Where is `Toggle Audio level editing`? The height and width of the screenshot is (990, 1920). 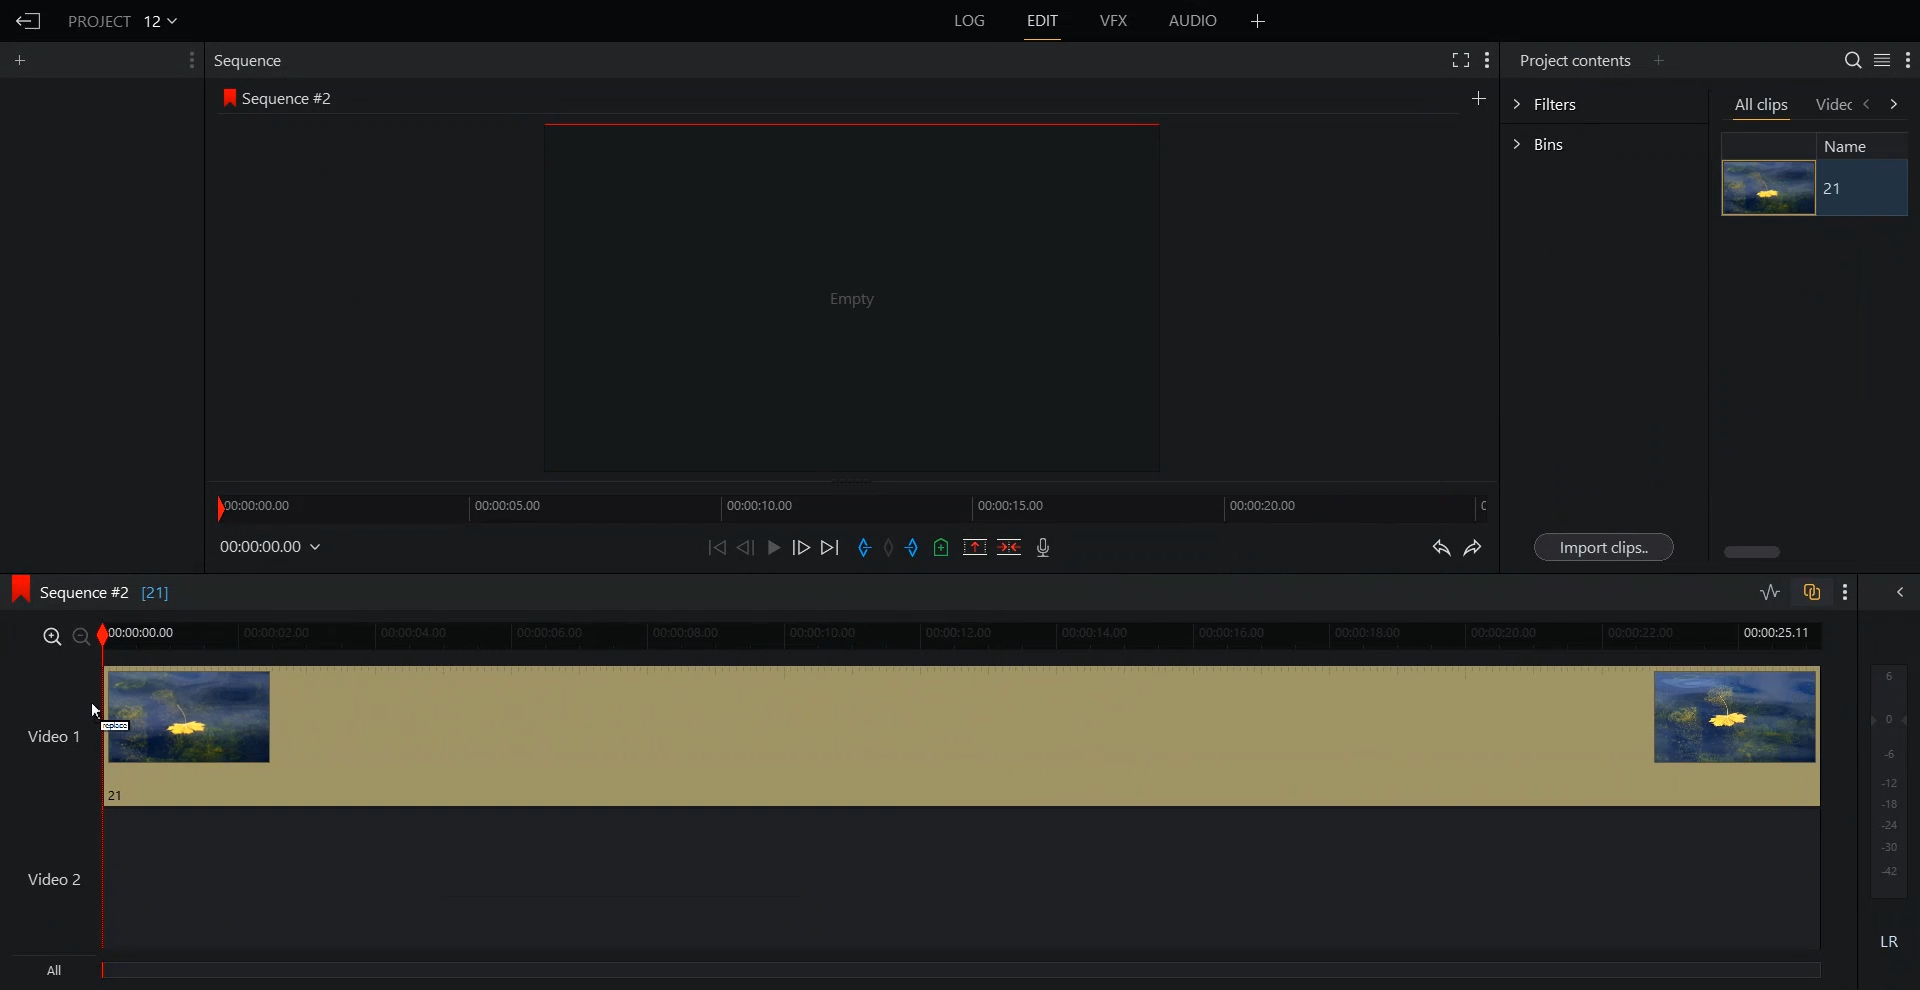
Toggle Audio level editing is located at coordinates (1769, 594).